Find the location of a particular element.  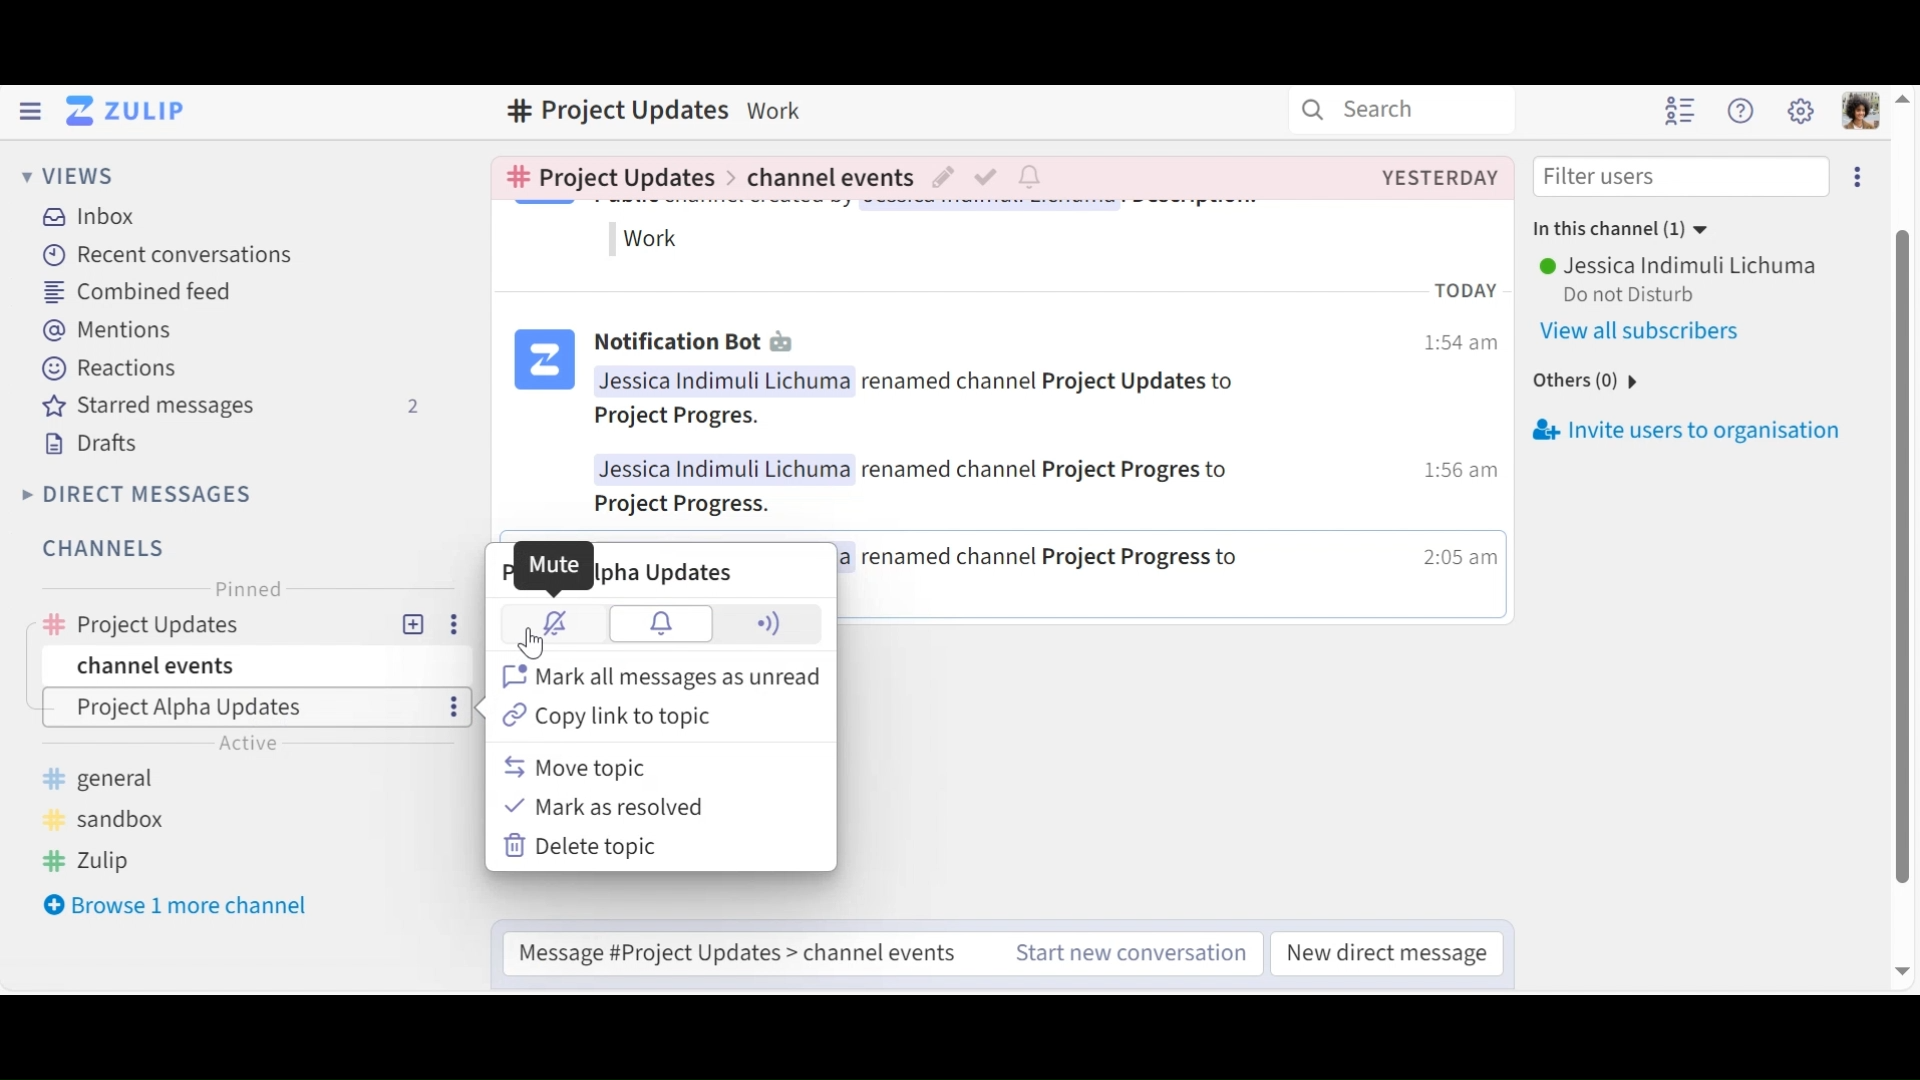

Combined feed is located at coordinates (135, 292).